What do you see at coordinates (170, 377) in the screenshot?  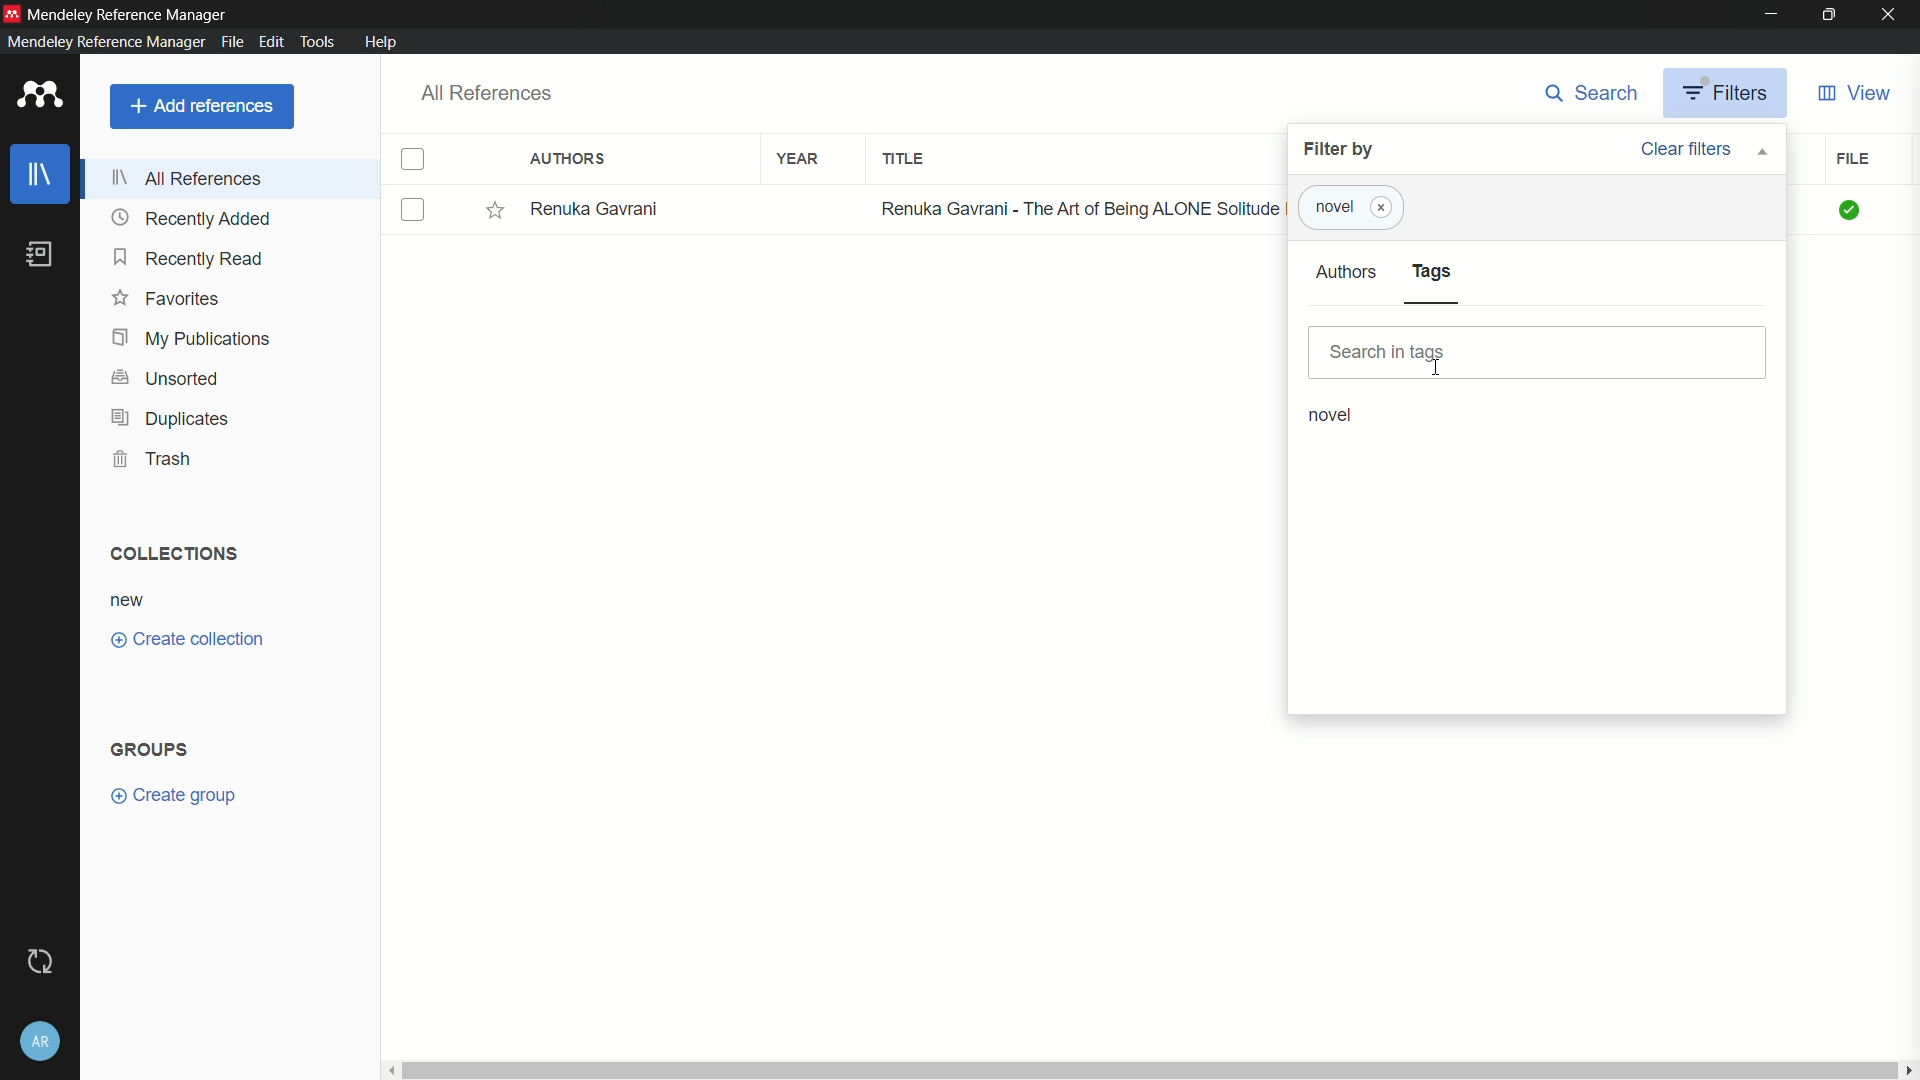 I see `unsorted` at bounding box center [170, 377].